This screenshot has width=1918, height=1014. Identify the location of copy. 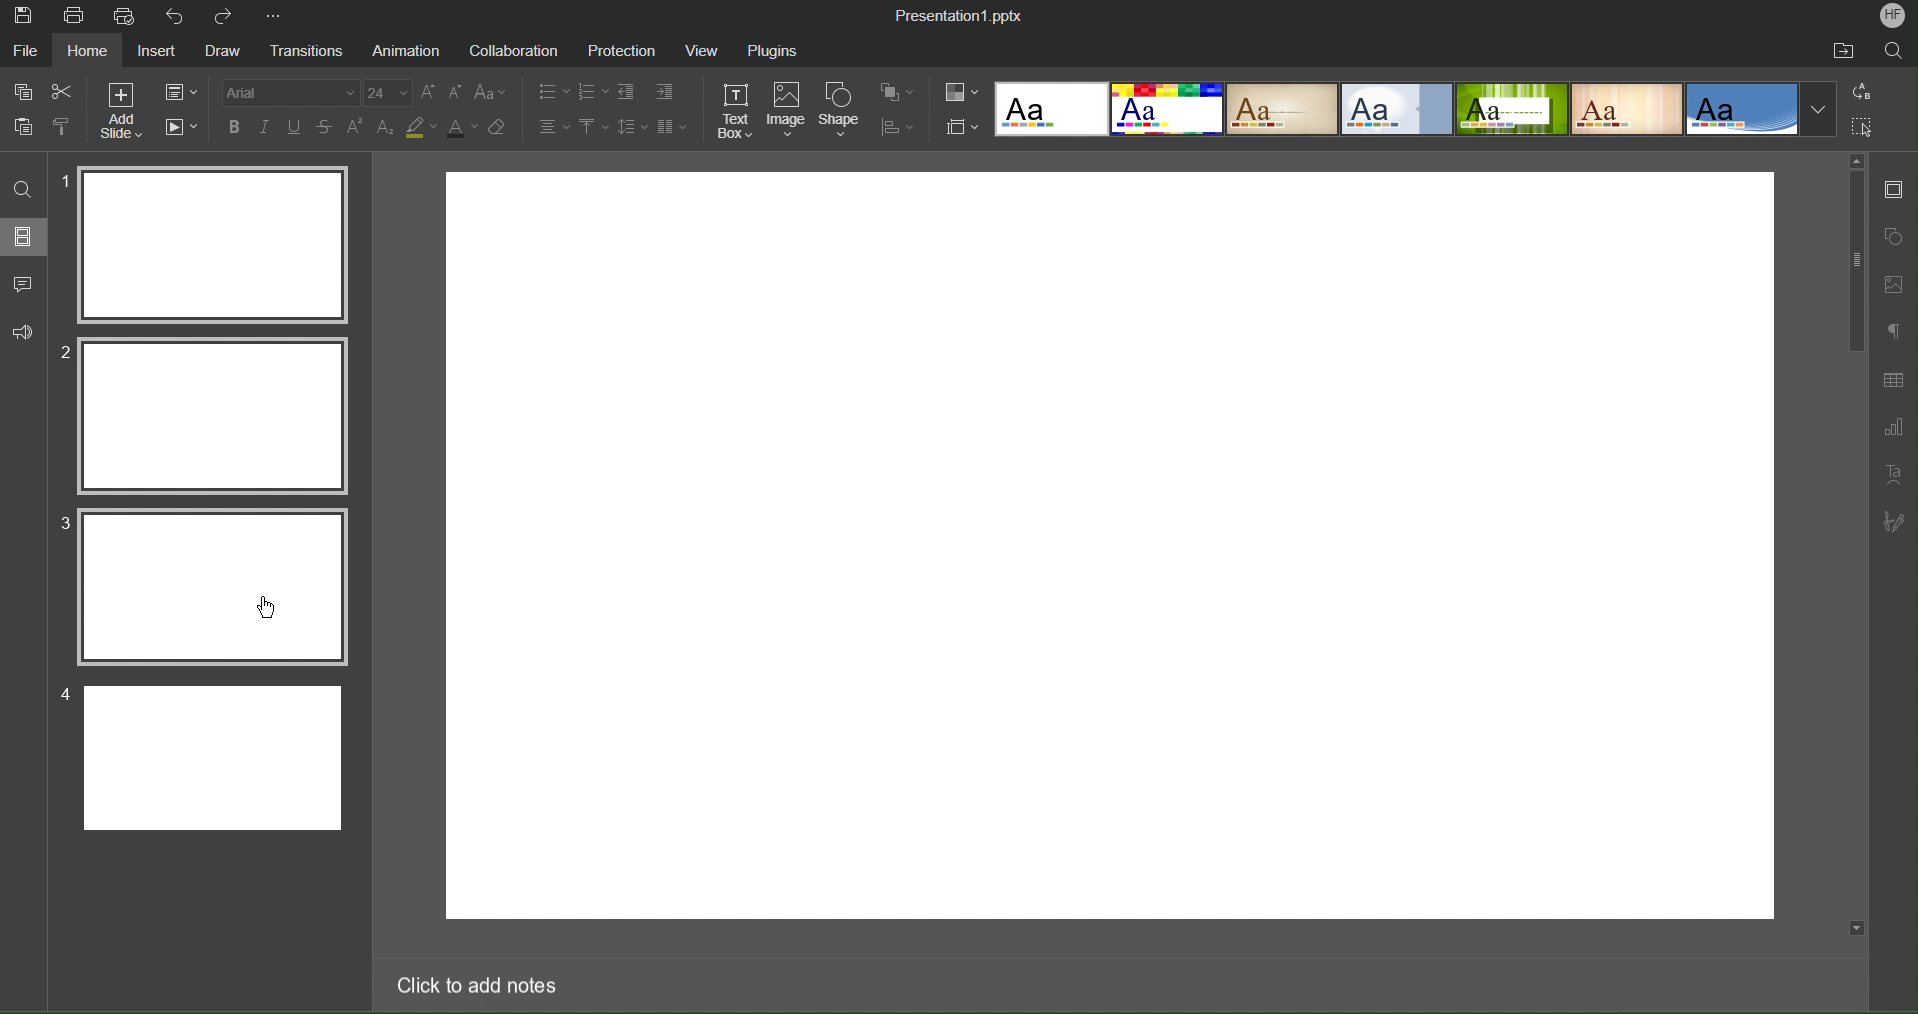
(24, 94).